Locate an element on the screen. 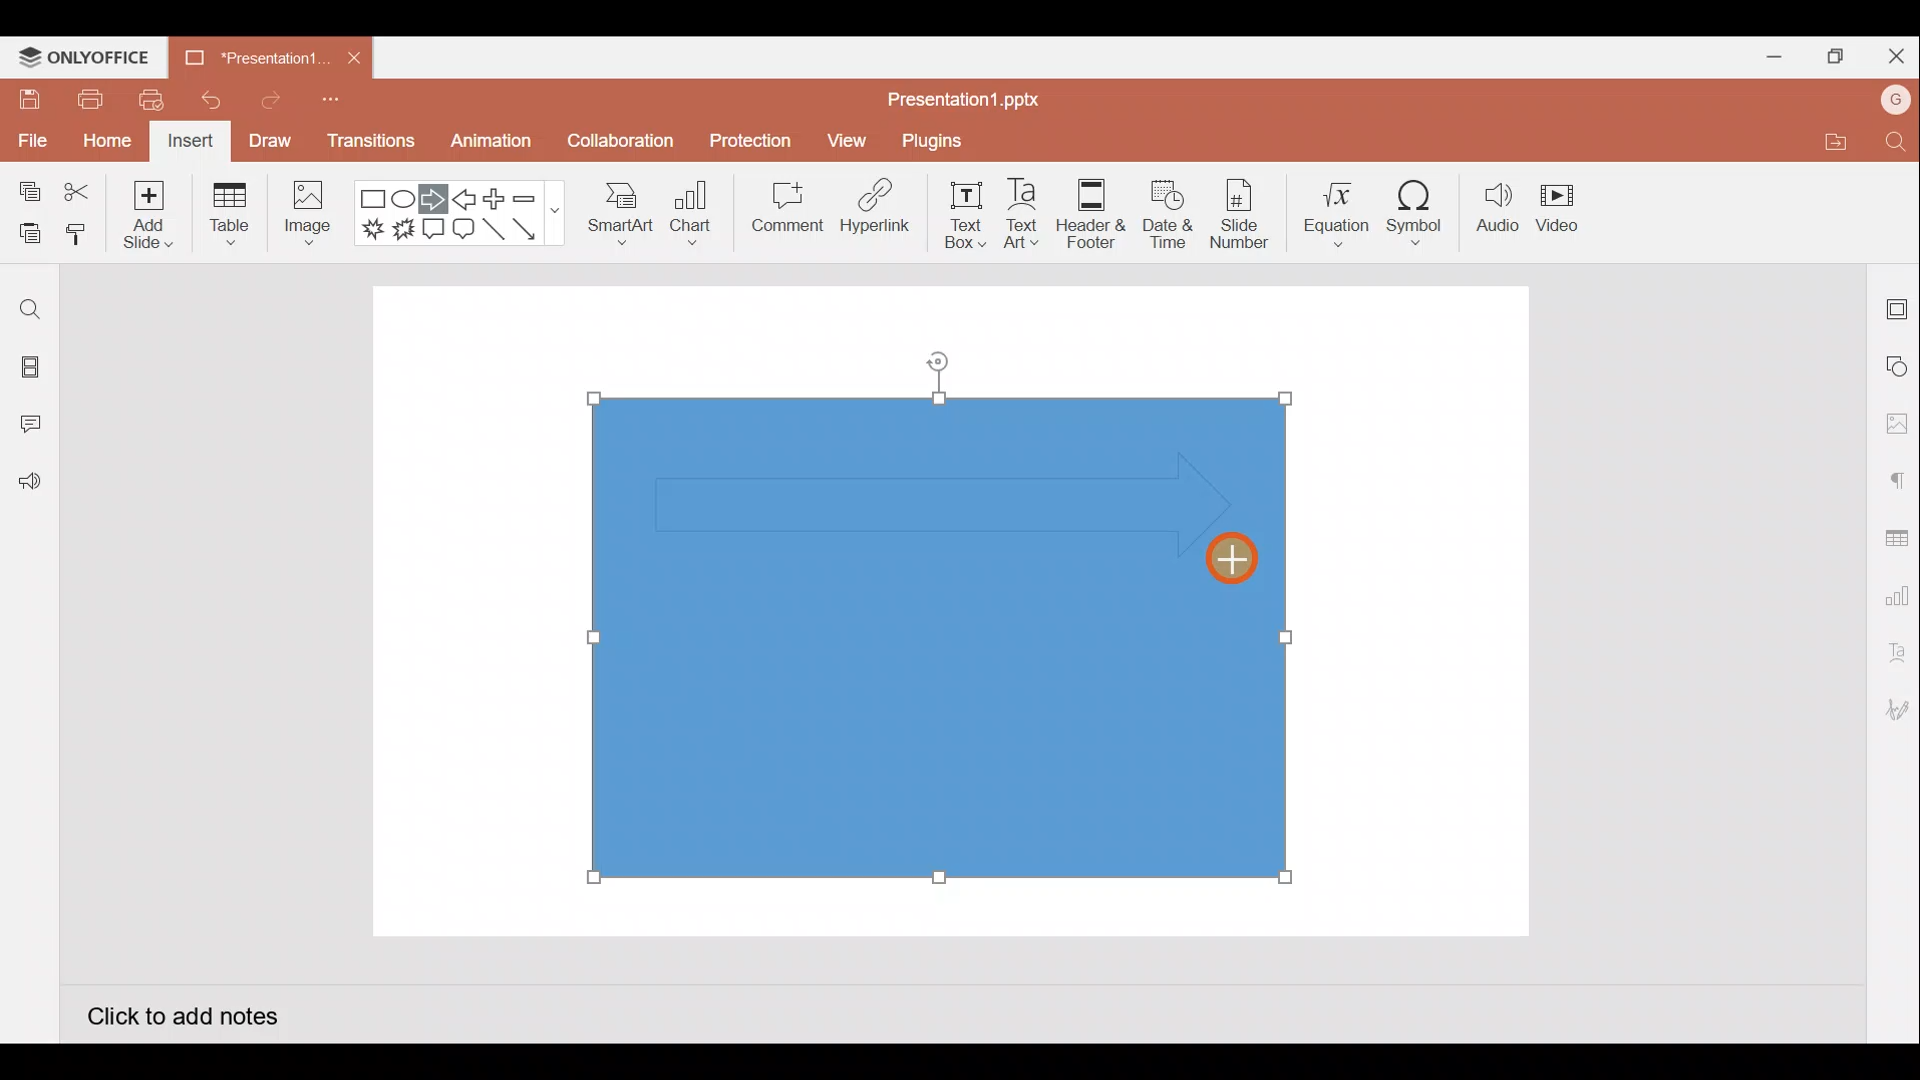 This screenshot has width=1920, height=1080. Insert is located at coordinates (191, 142).